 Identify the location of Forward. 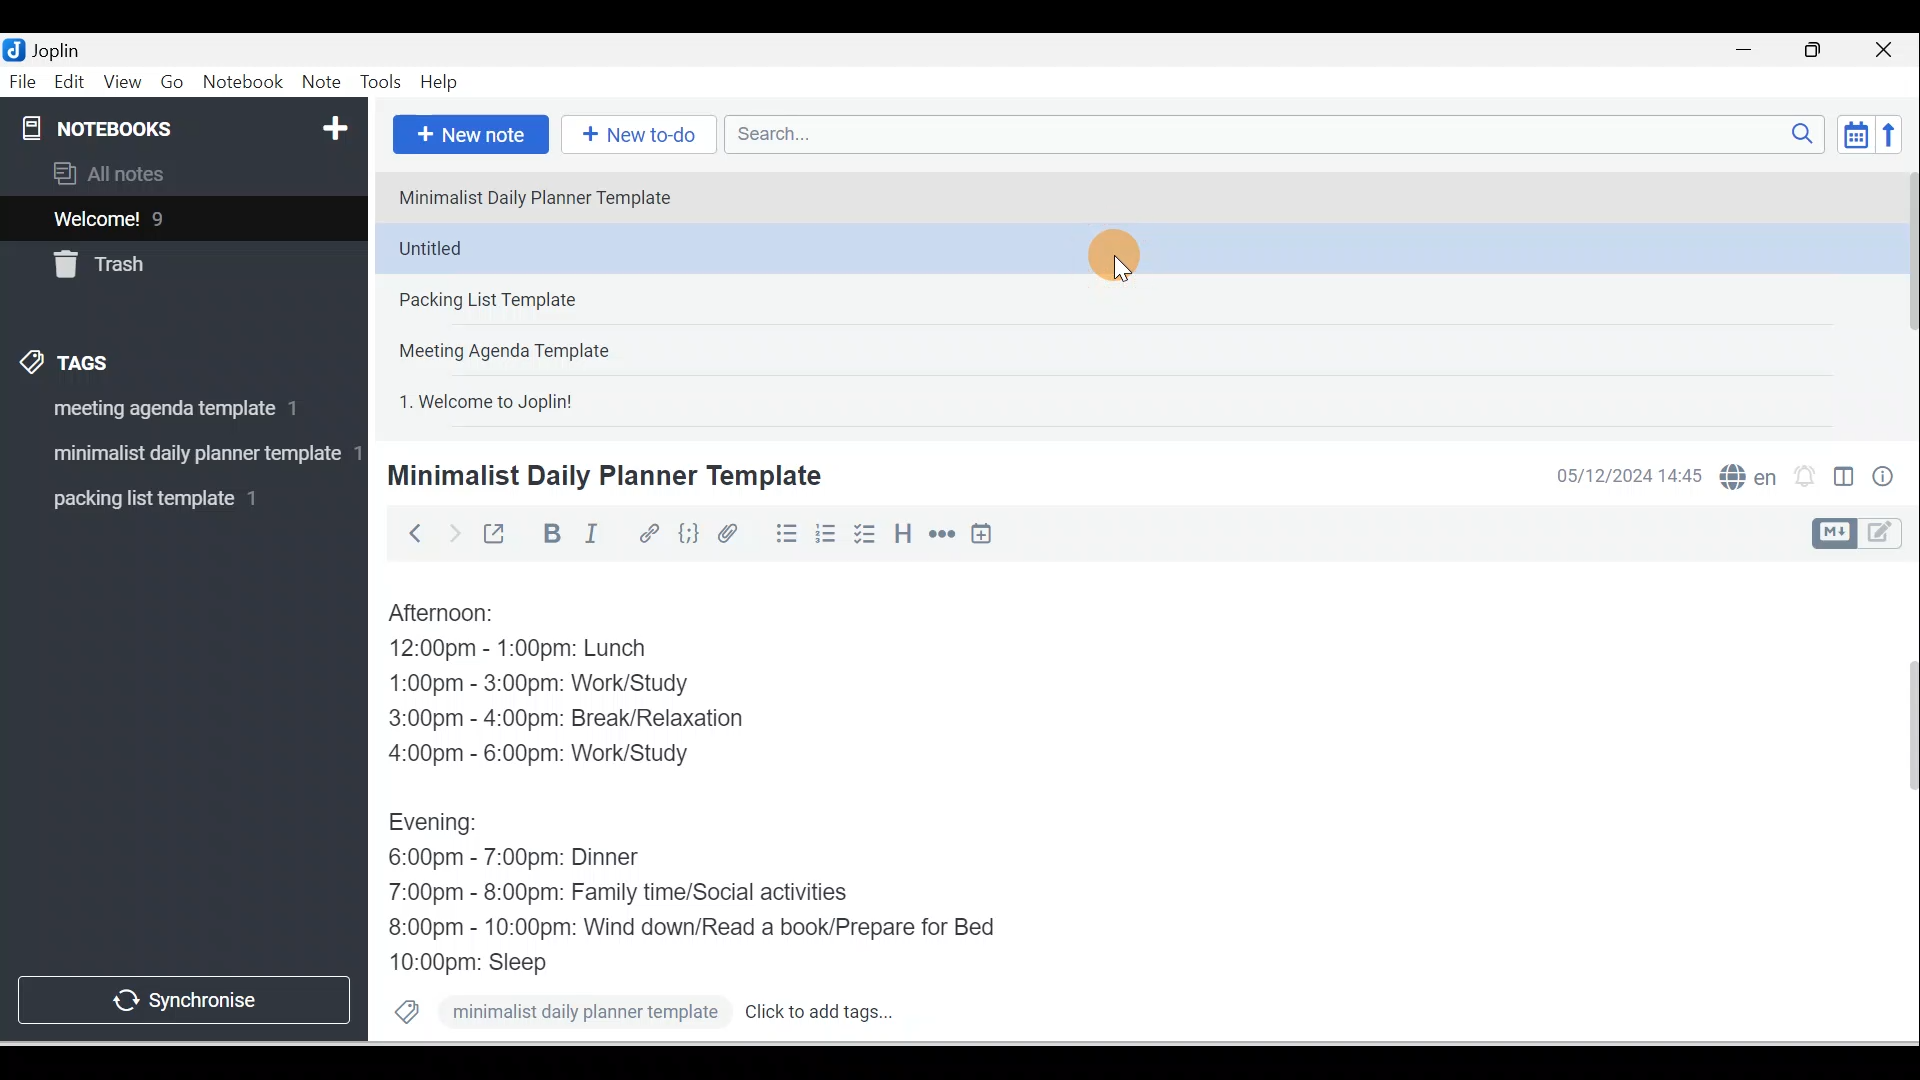
(452, 532).